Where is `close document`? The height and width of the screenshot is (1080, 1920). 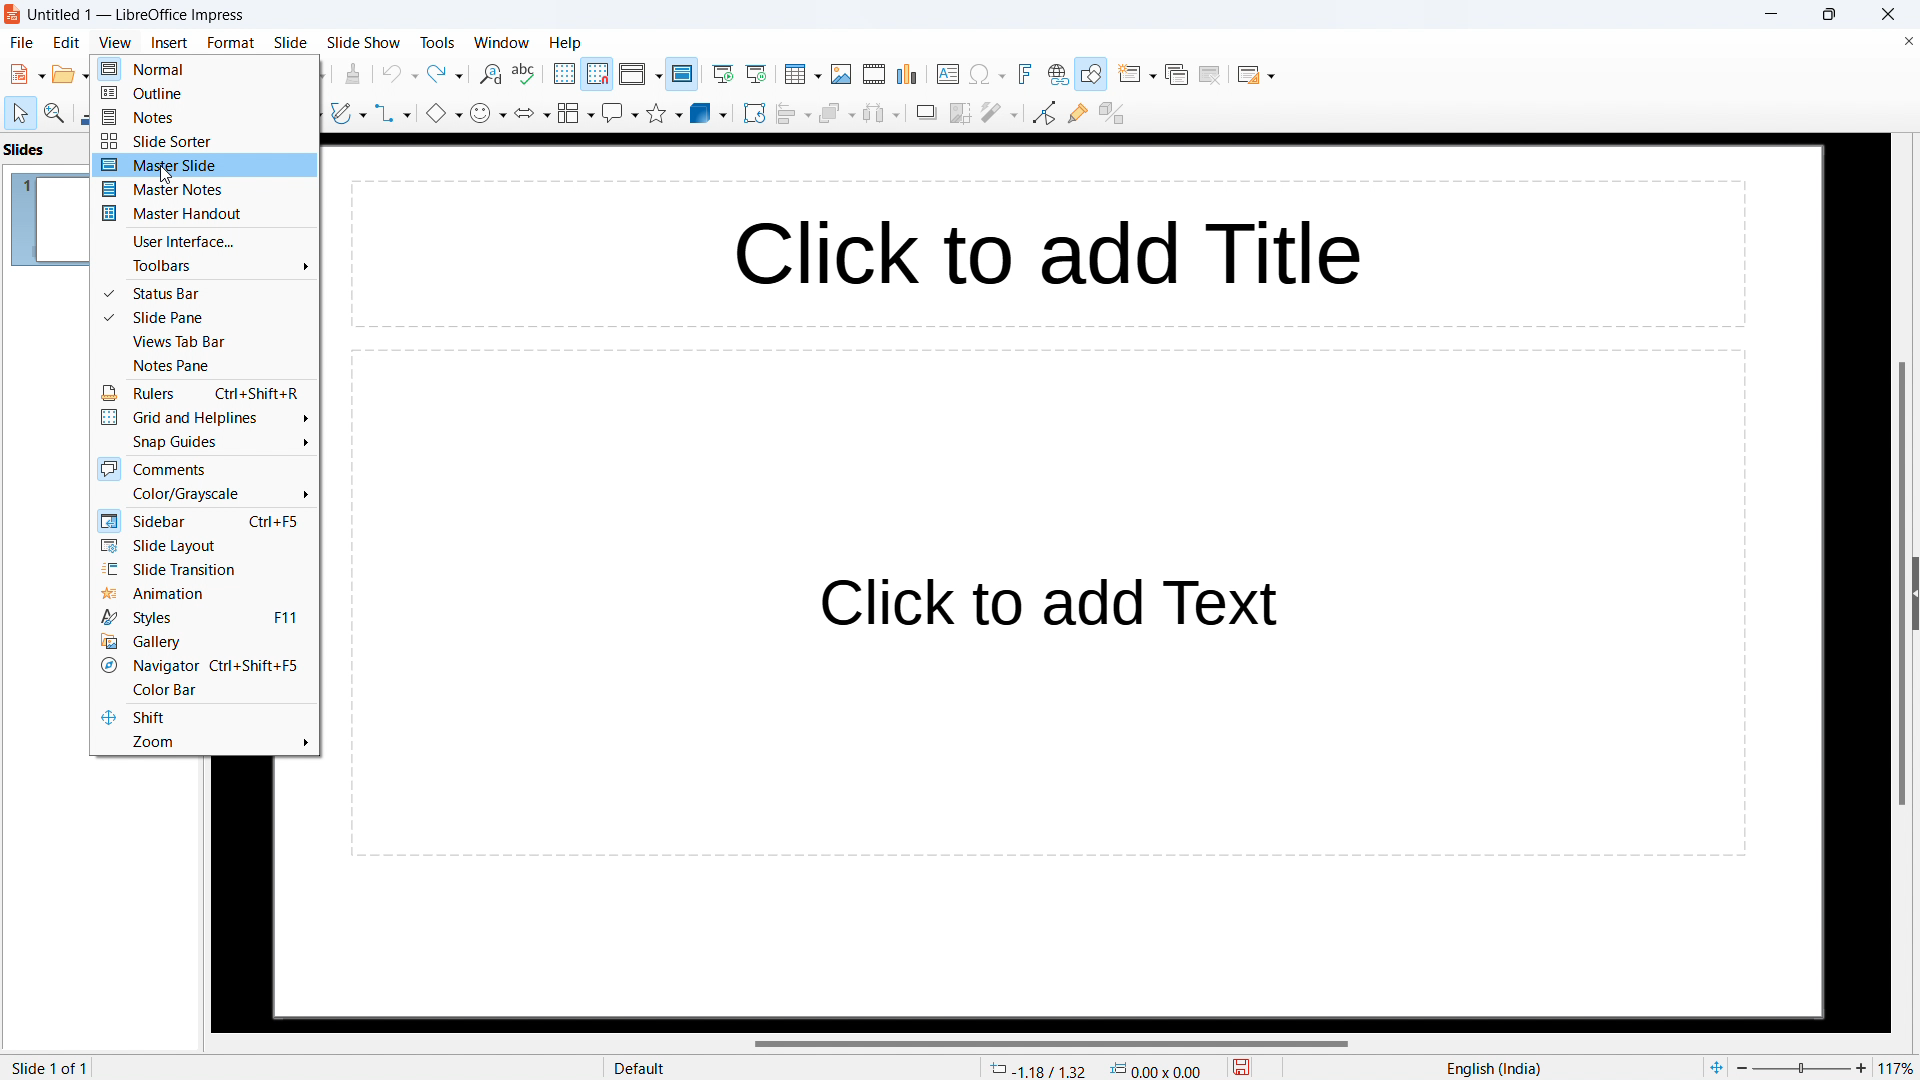
close document is located at coordinates (1907, 41).